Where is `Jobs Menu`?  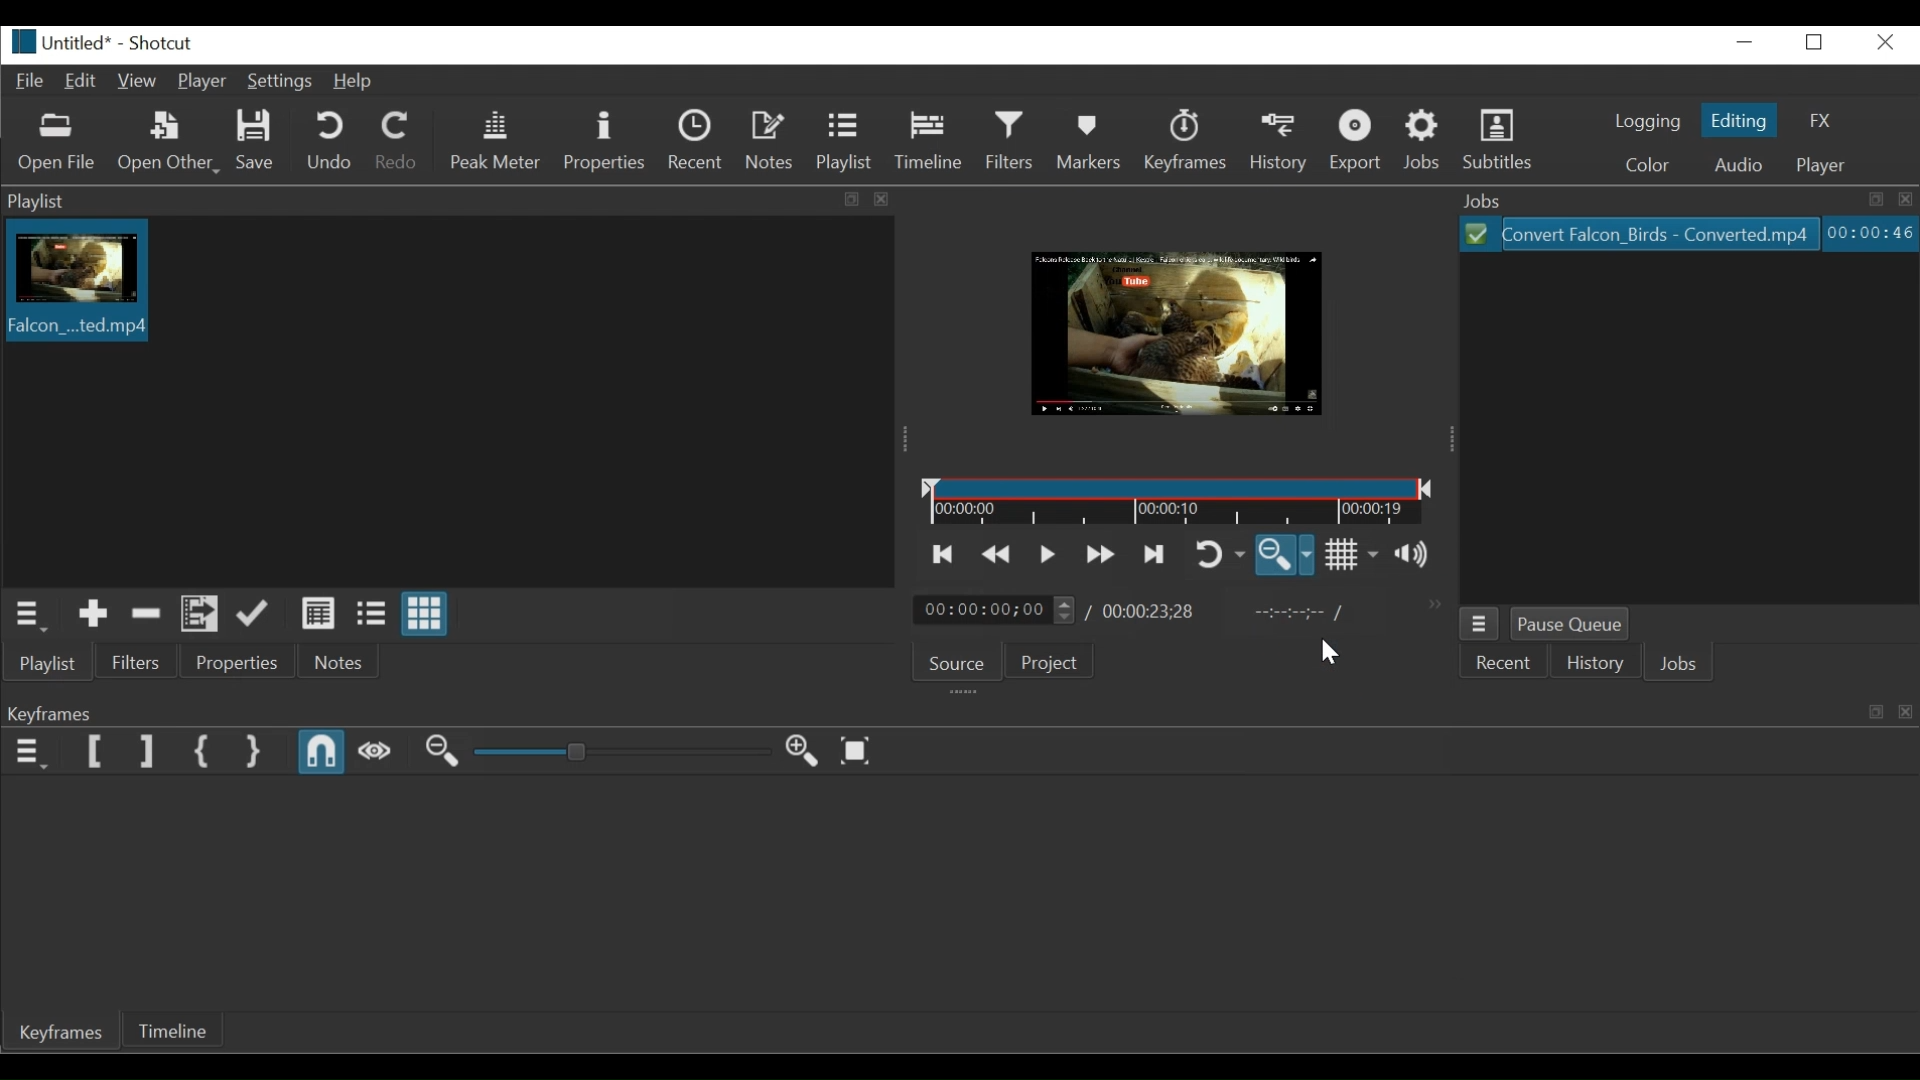
Jobs Menu is located at coordinates (1479, 624).